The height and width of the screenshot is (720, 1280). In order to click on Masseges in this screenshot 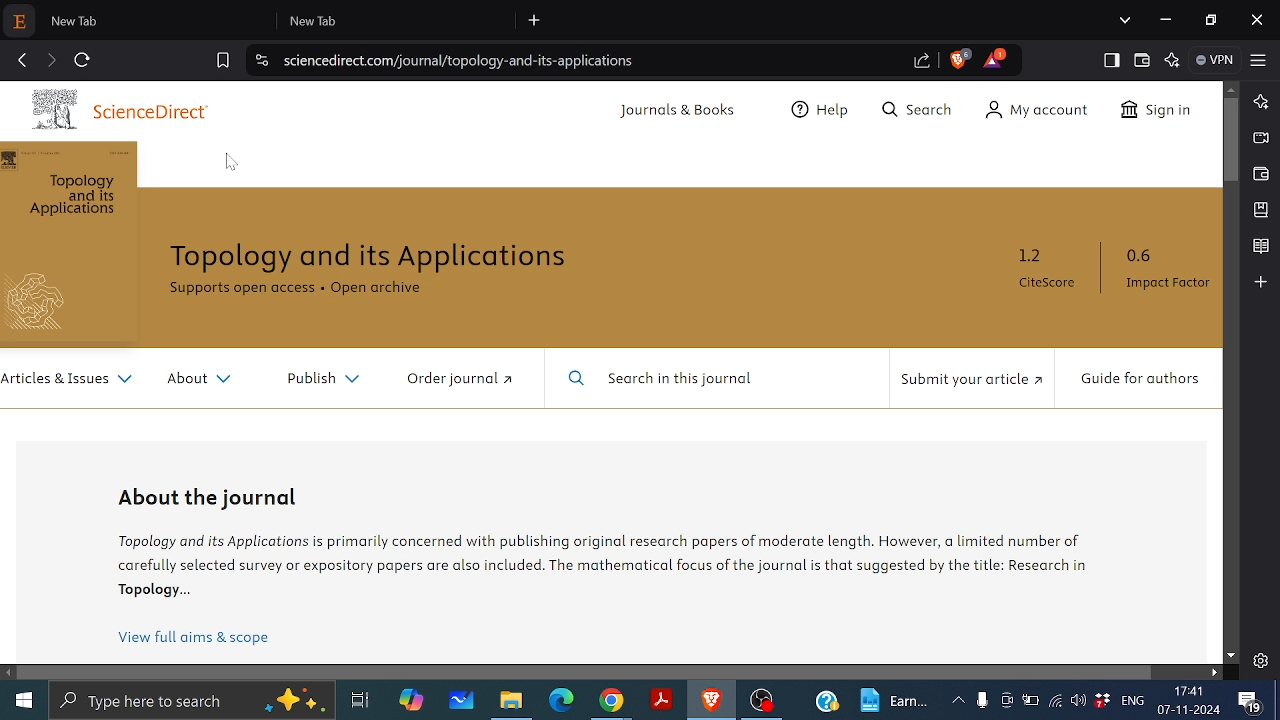, I will do `click(1253, 703)`.